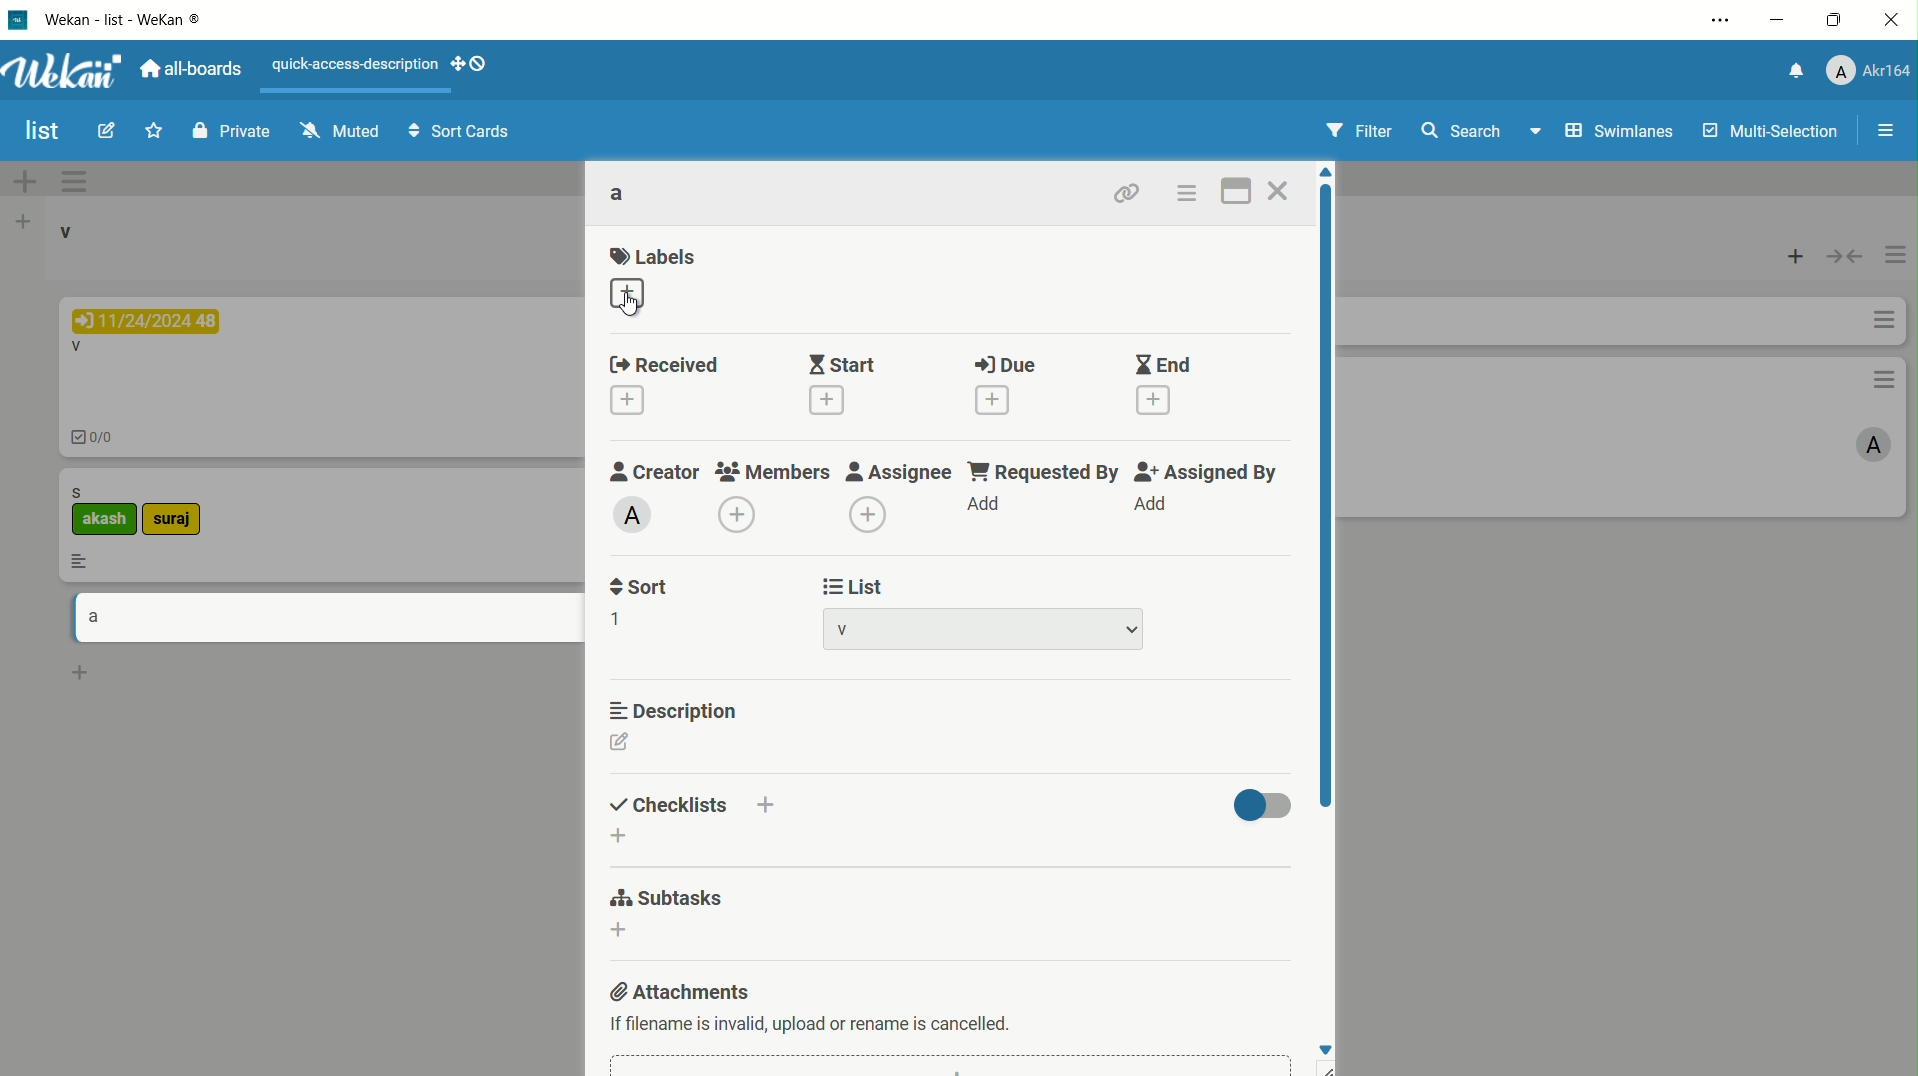 This screenshot has height=1076, width=1918. What do you see at coordinates (1186, 194) in the screenshot?
I see `card actions` at bounding box center [1186, 194].